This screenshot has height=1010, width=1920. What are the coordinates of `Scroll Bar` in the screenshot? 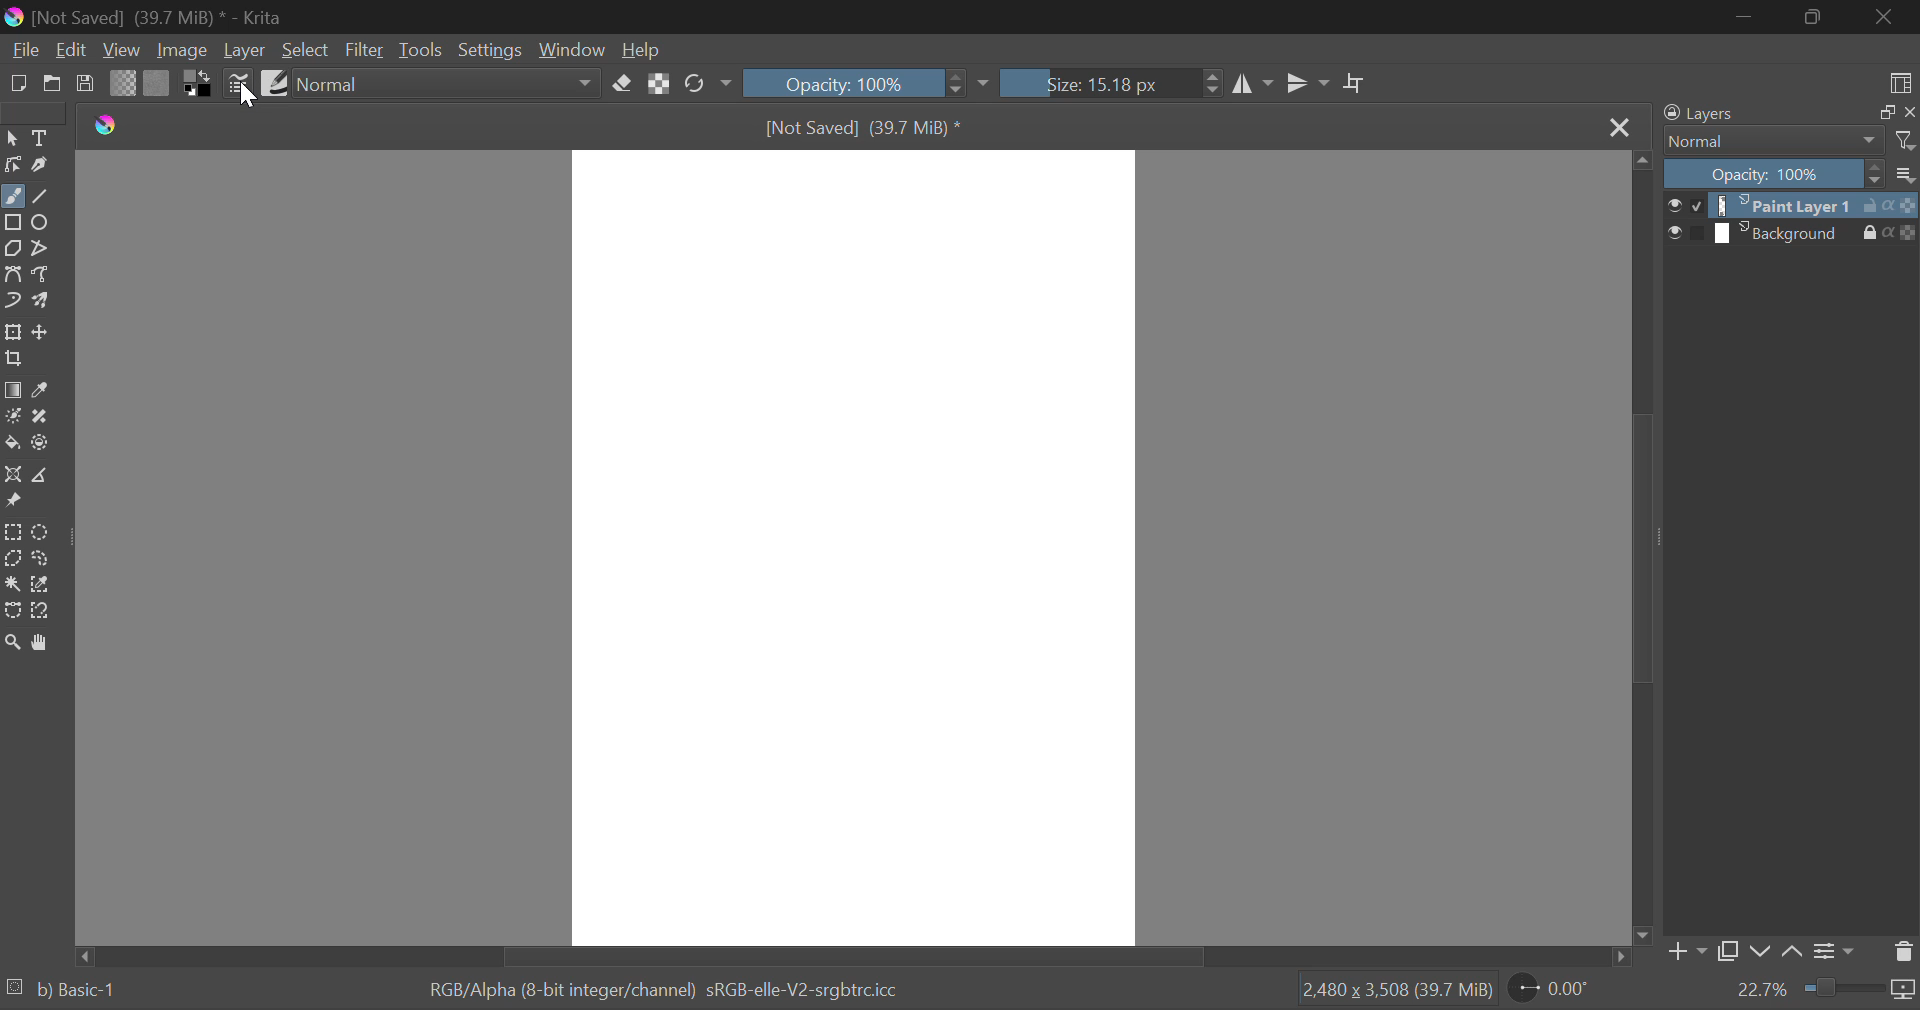 It's located at (1644, 546).